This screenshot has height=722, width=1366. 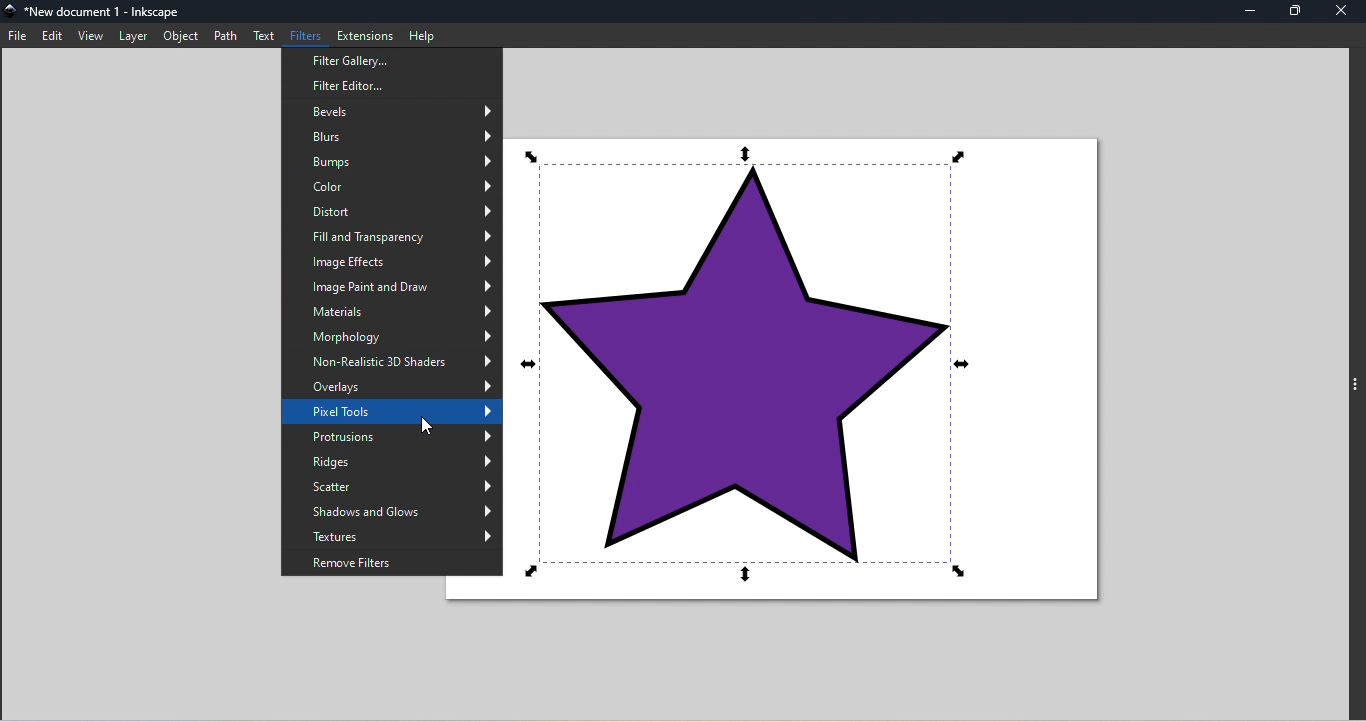 I want to click on Edit, so click(x=55, y=37).